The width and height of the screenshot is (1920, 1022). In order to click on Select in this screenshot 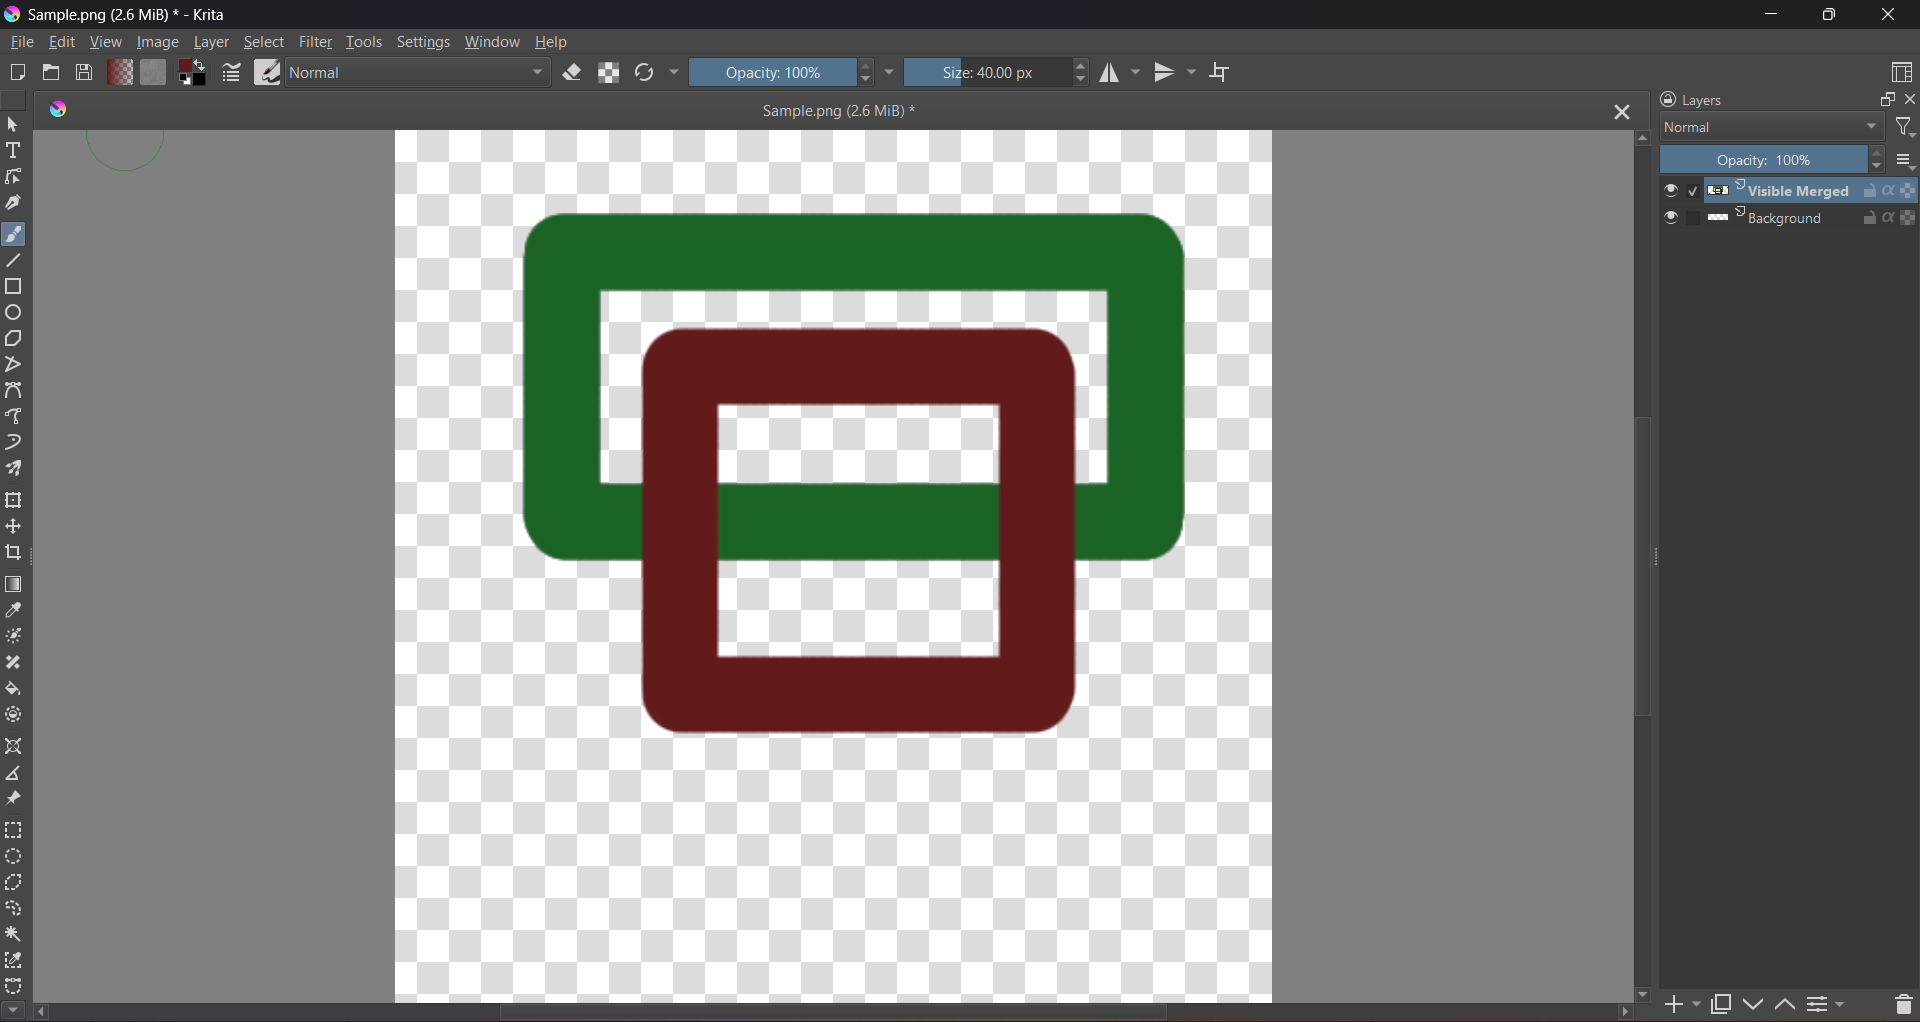, I will do `click(265, 42)`.